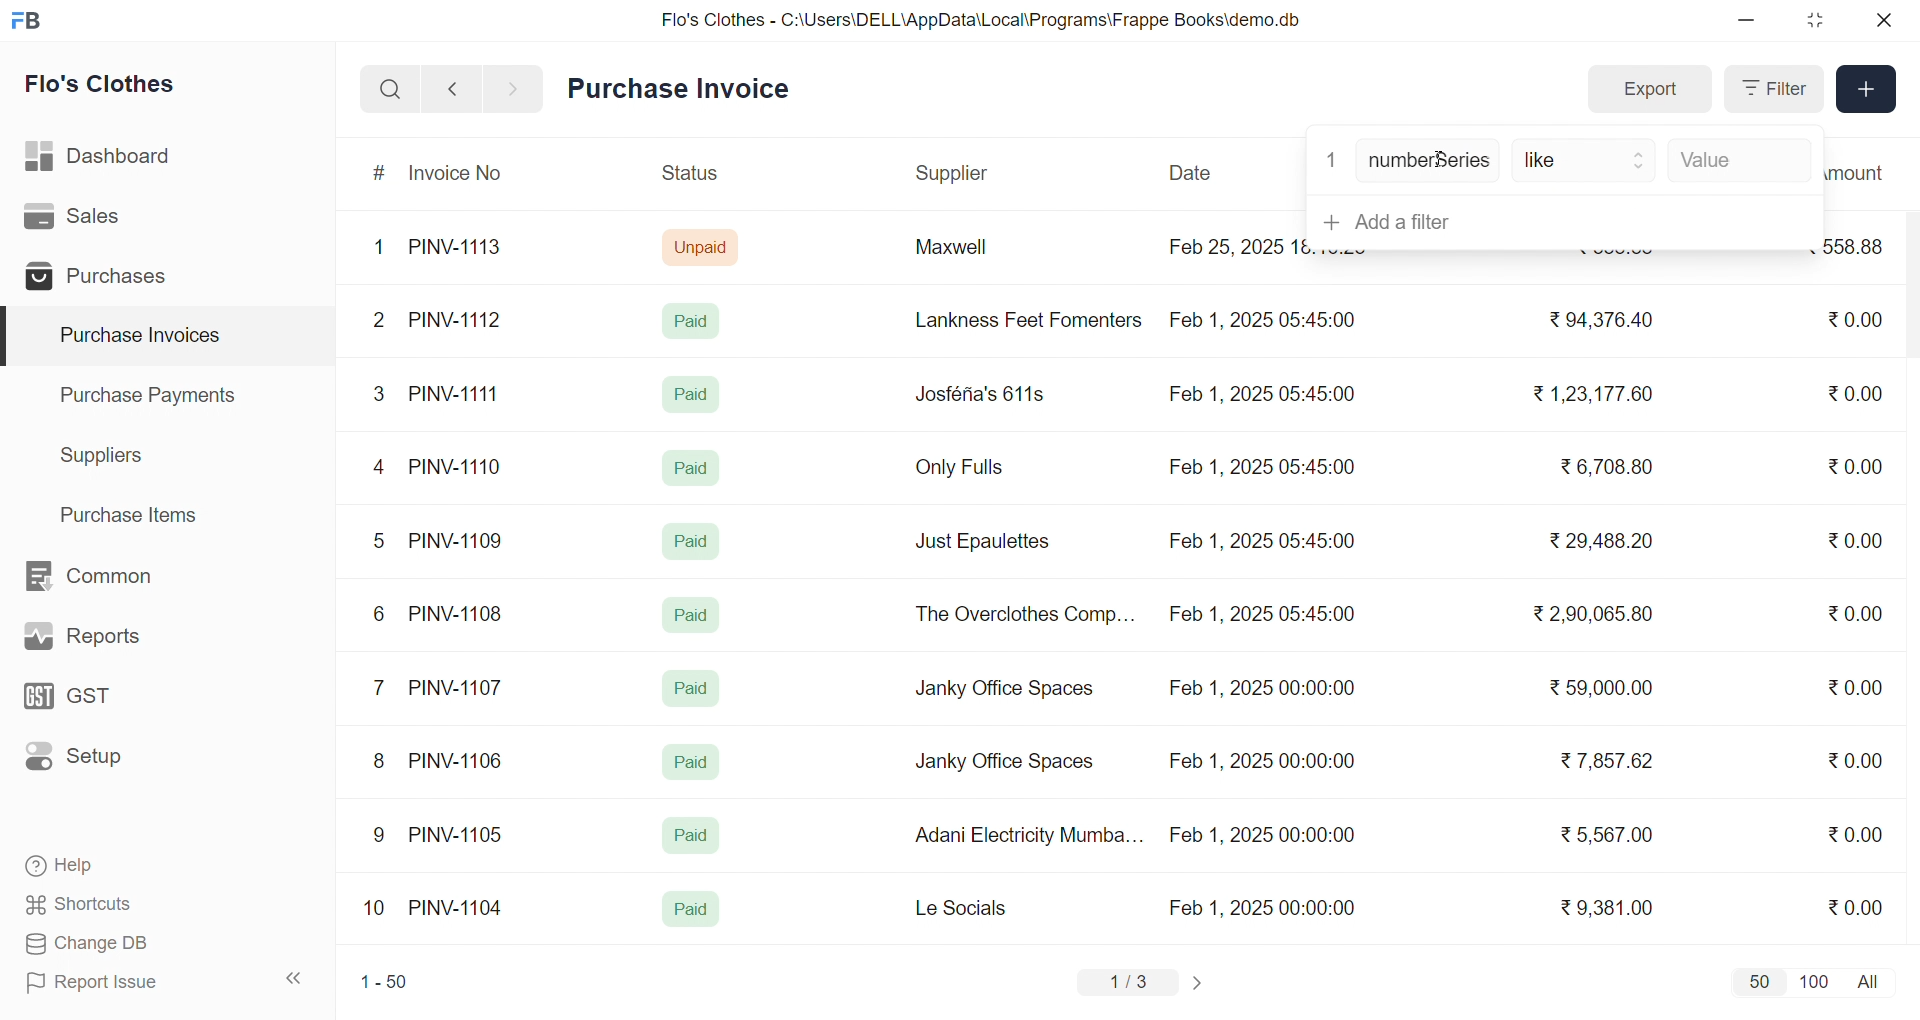  Describe the element at coordinates (382, 323) in the screenshot. I see `2` at that location.